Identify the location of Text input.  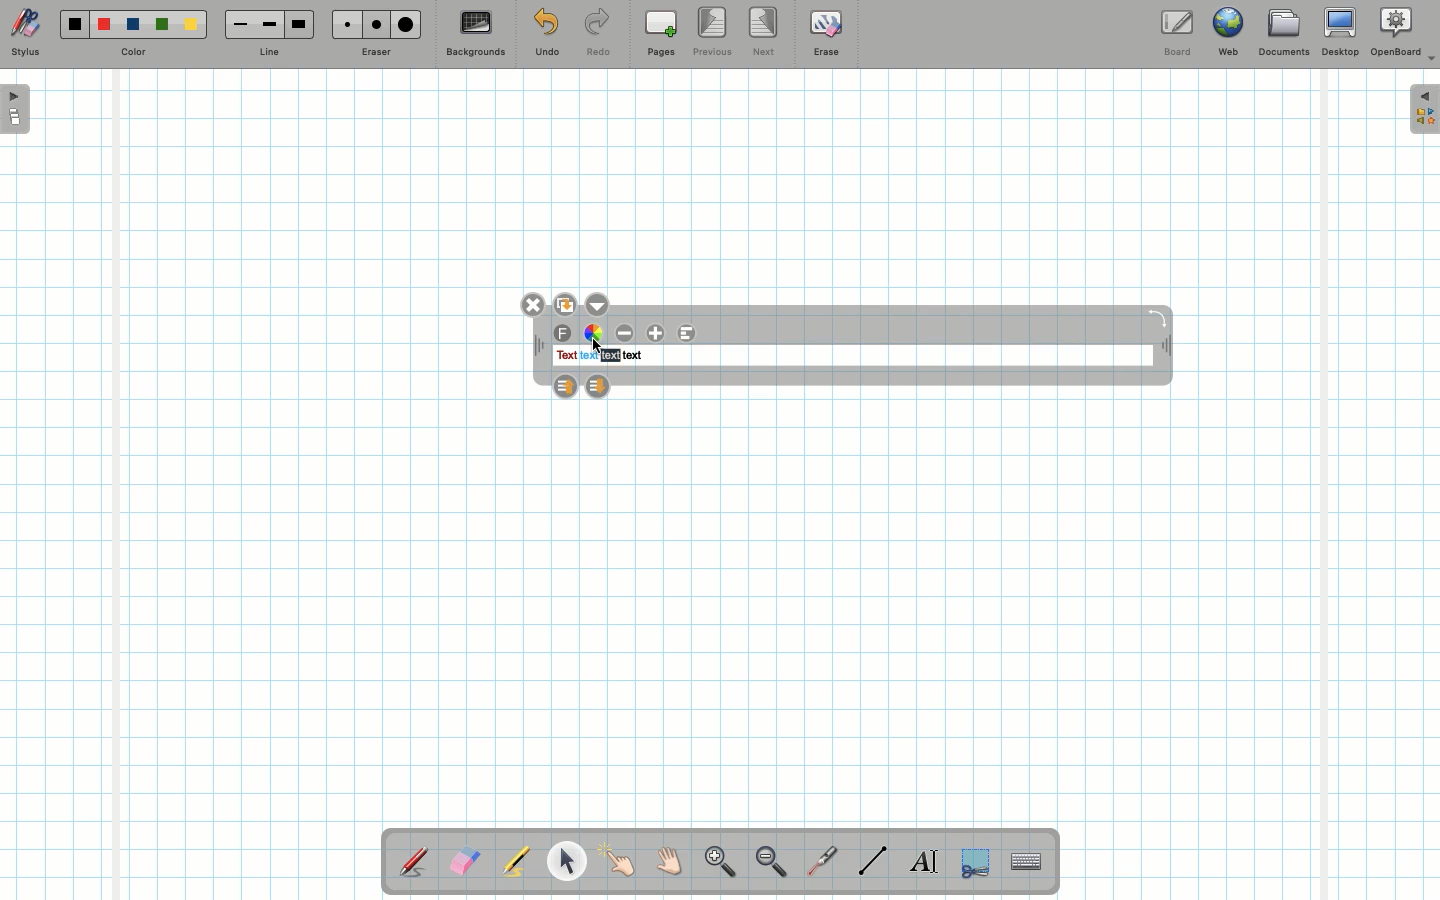
(1027, 856).